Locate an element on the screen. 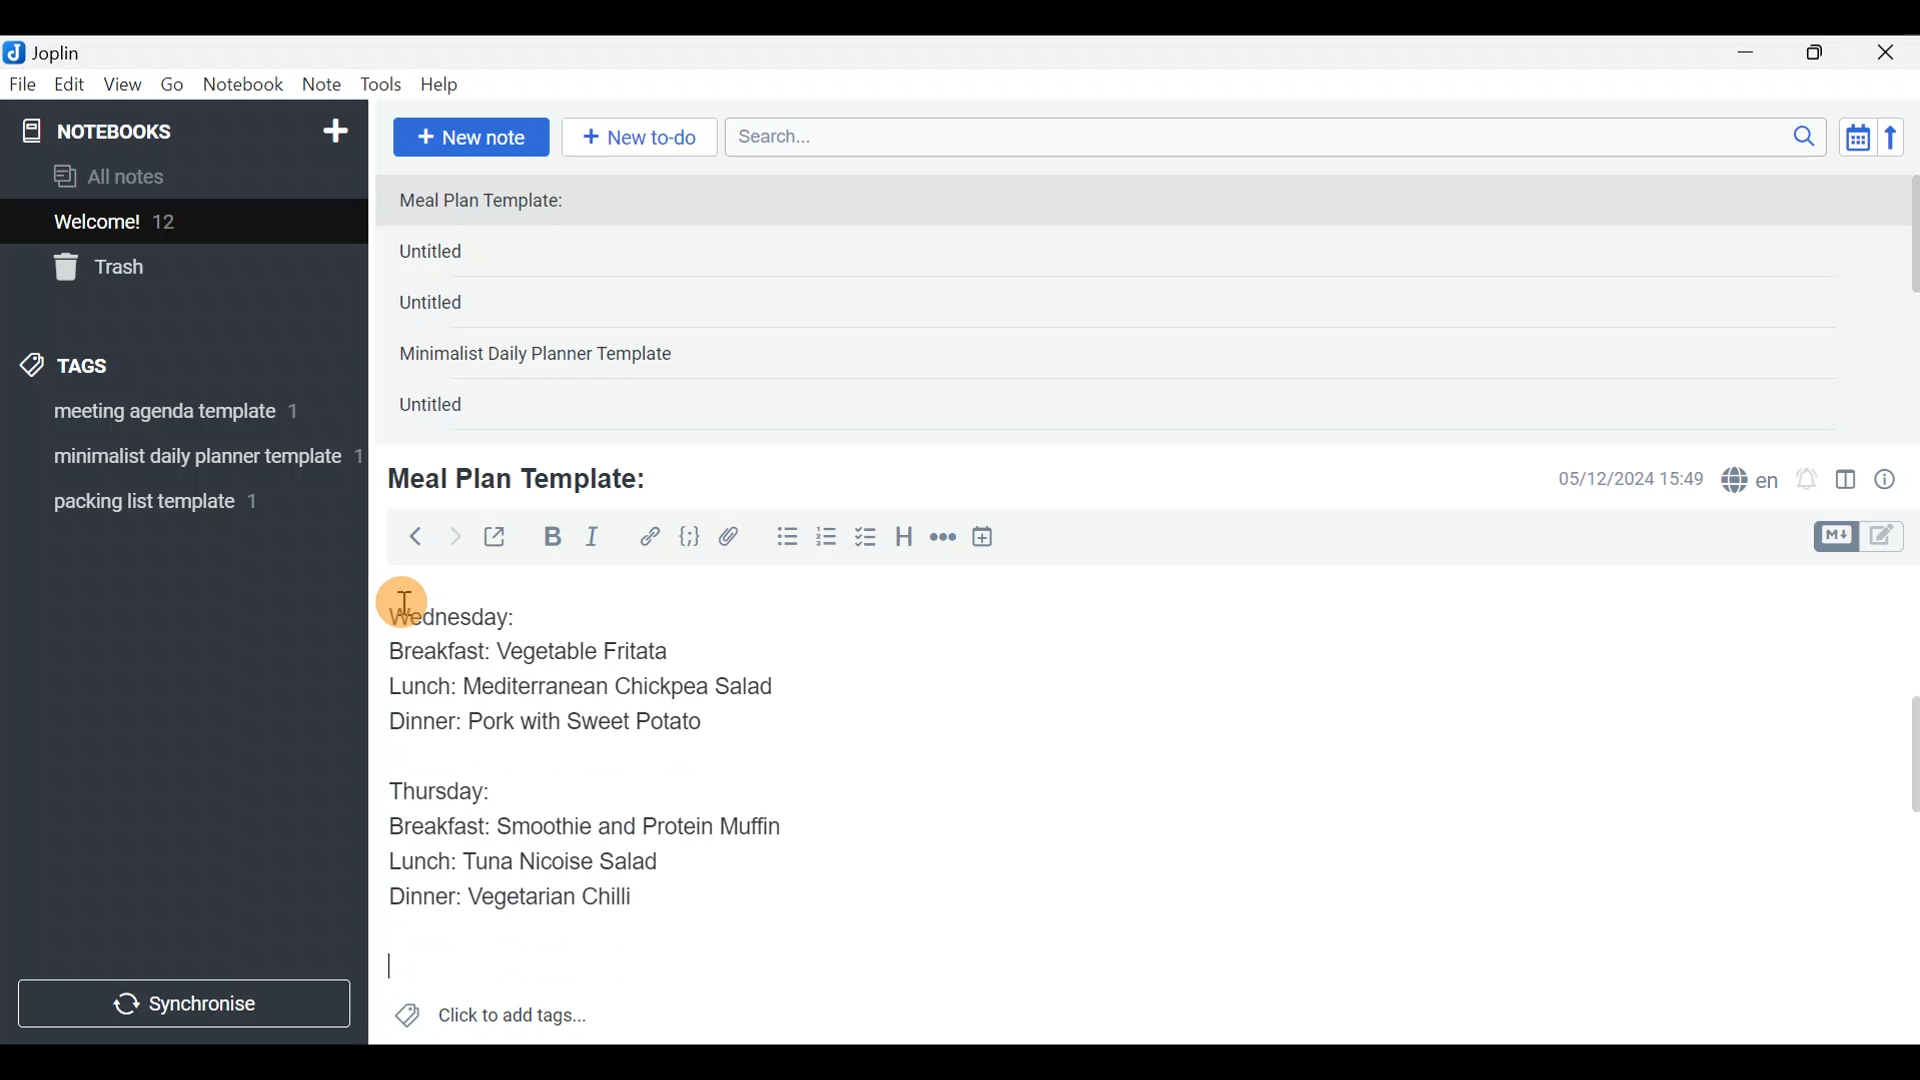 This screenshot has width=1920, height=1080. Note is located at coordinates (326, 86).